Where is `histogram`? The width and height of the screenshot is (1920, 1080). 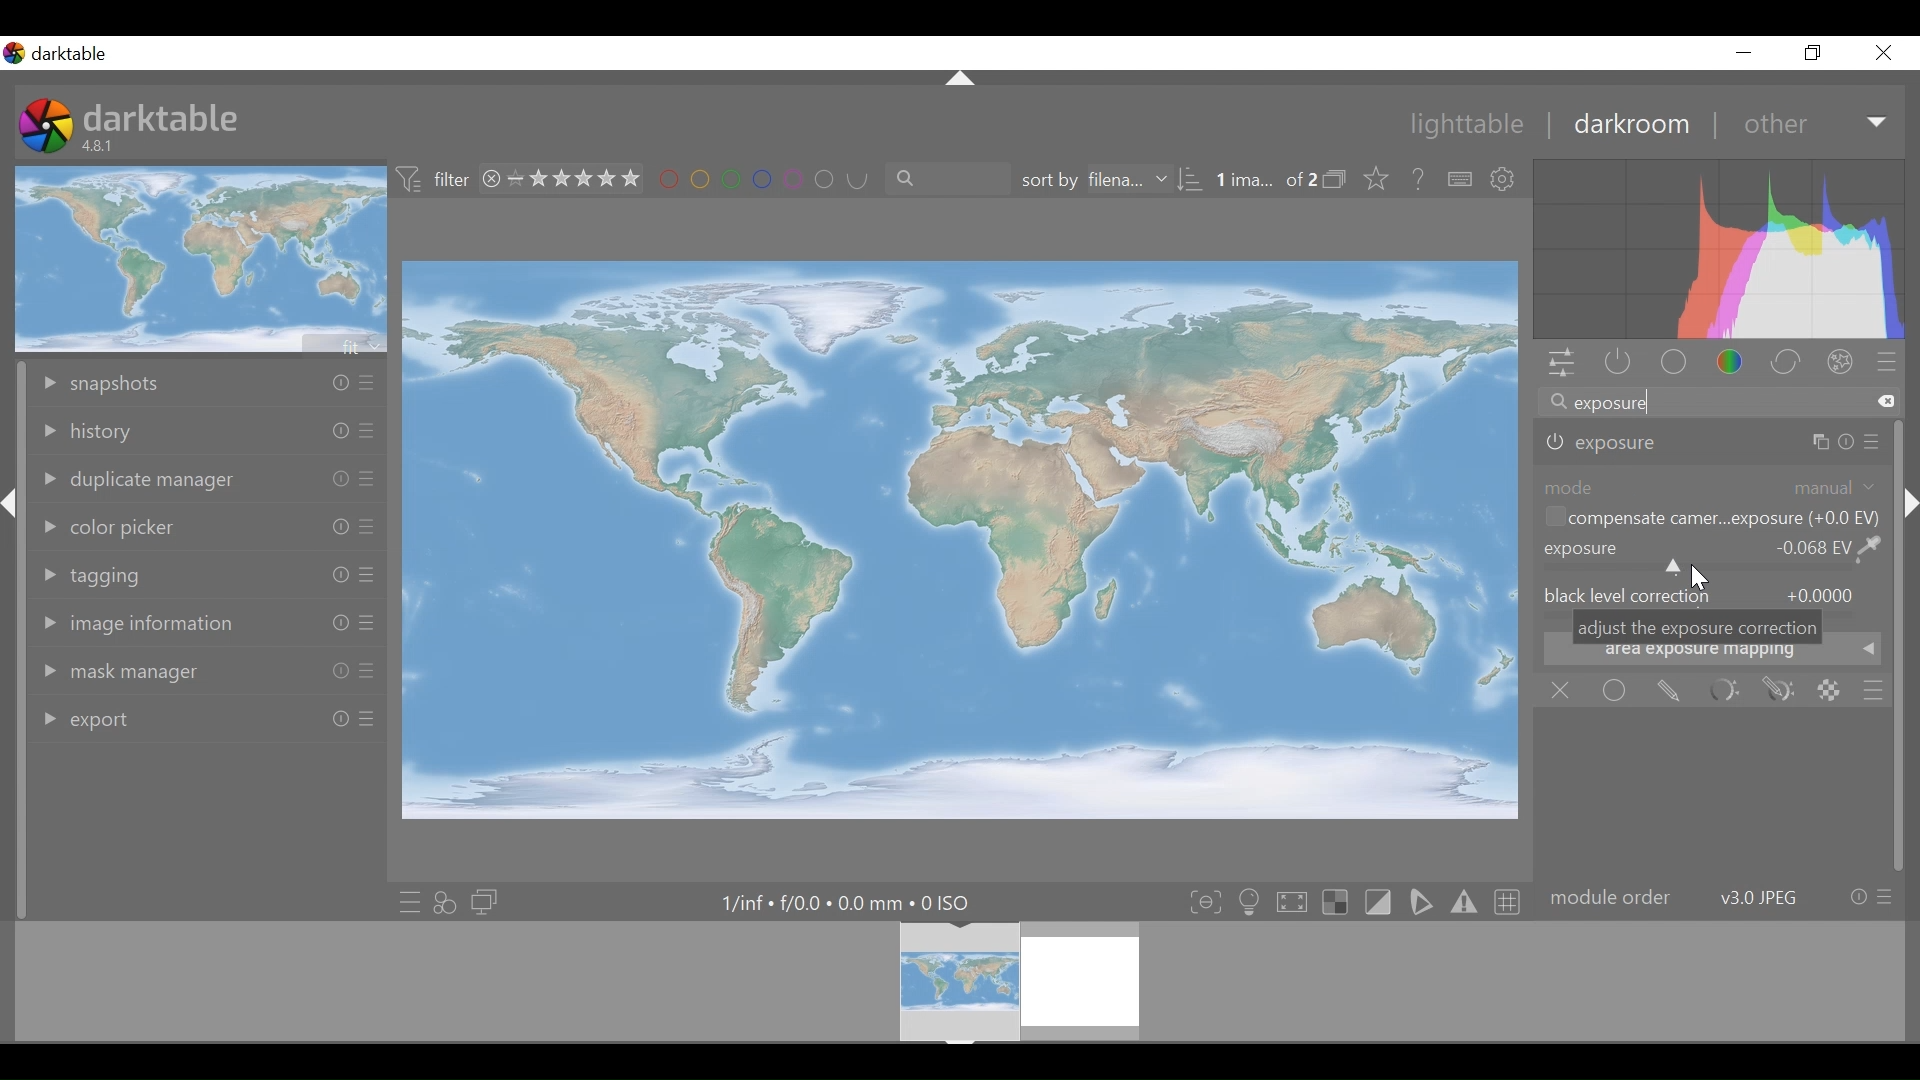
histogram is located at coordinates (1718, 249).